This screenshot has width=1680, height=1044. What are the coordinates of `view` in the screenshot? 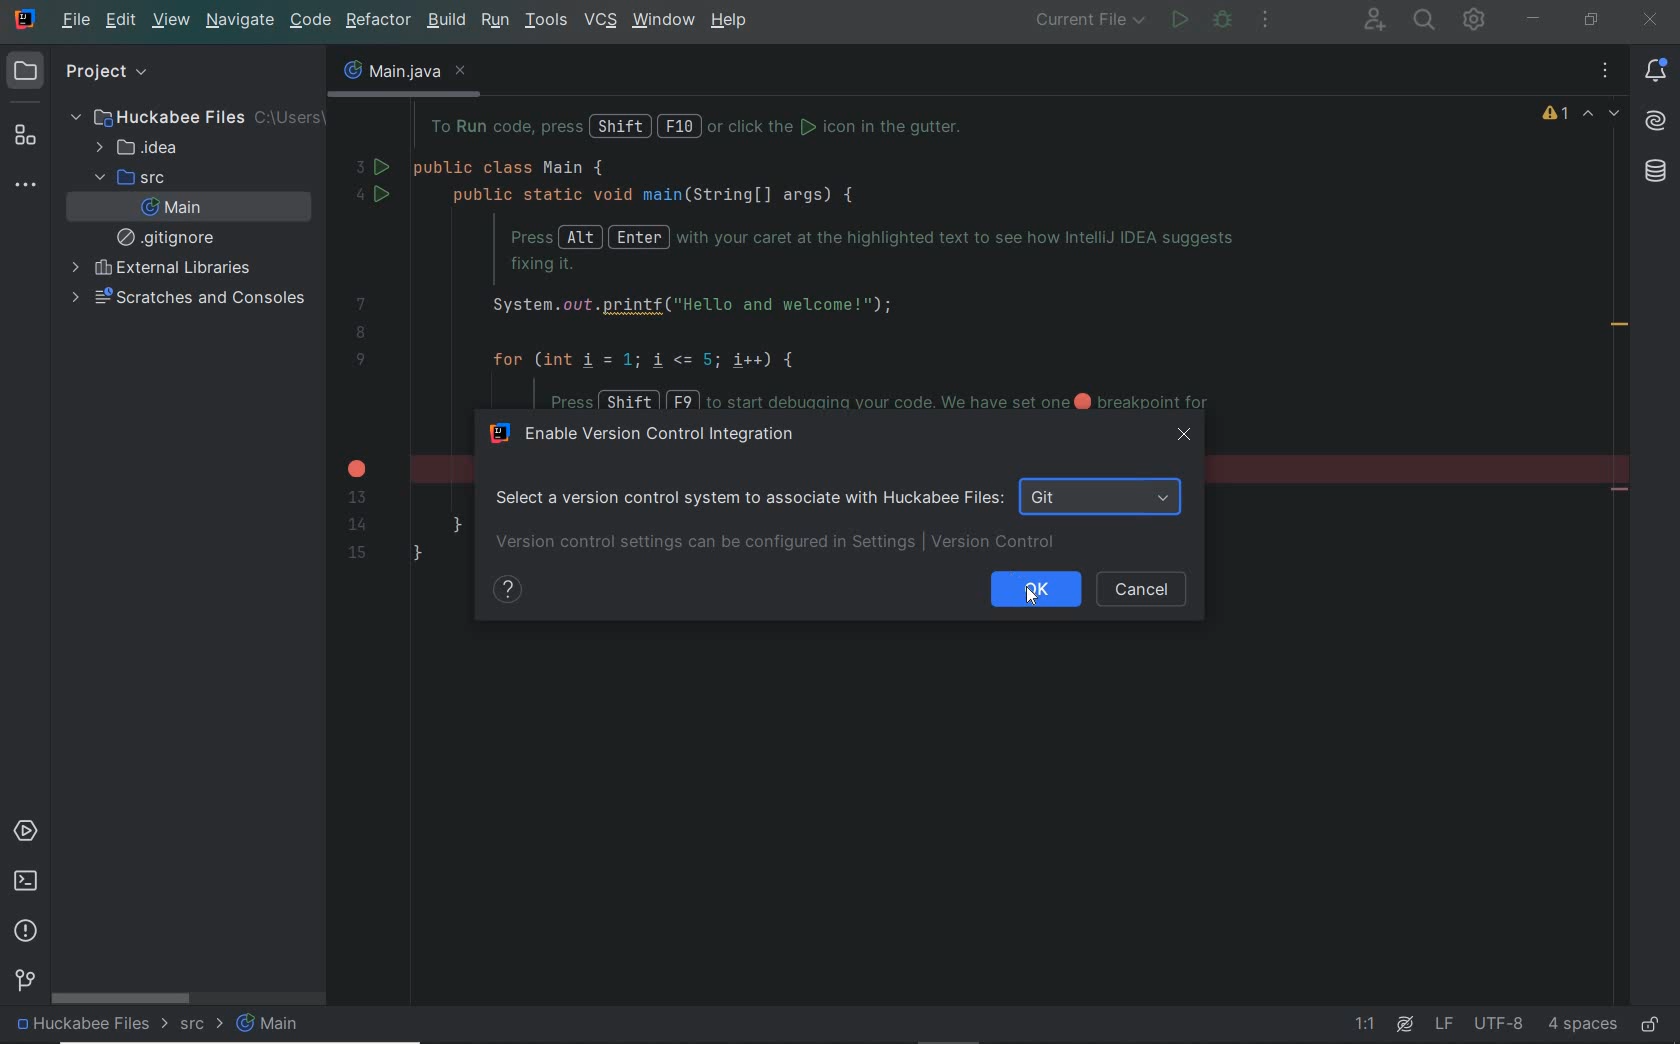 It's located at (172, 22).